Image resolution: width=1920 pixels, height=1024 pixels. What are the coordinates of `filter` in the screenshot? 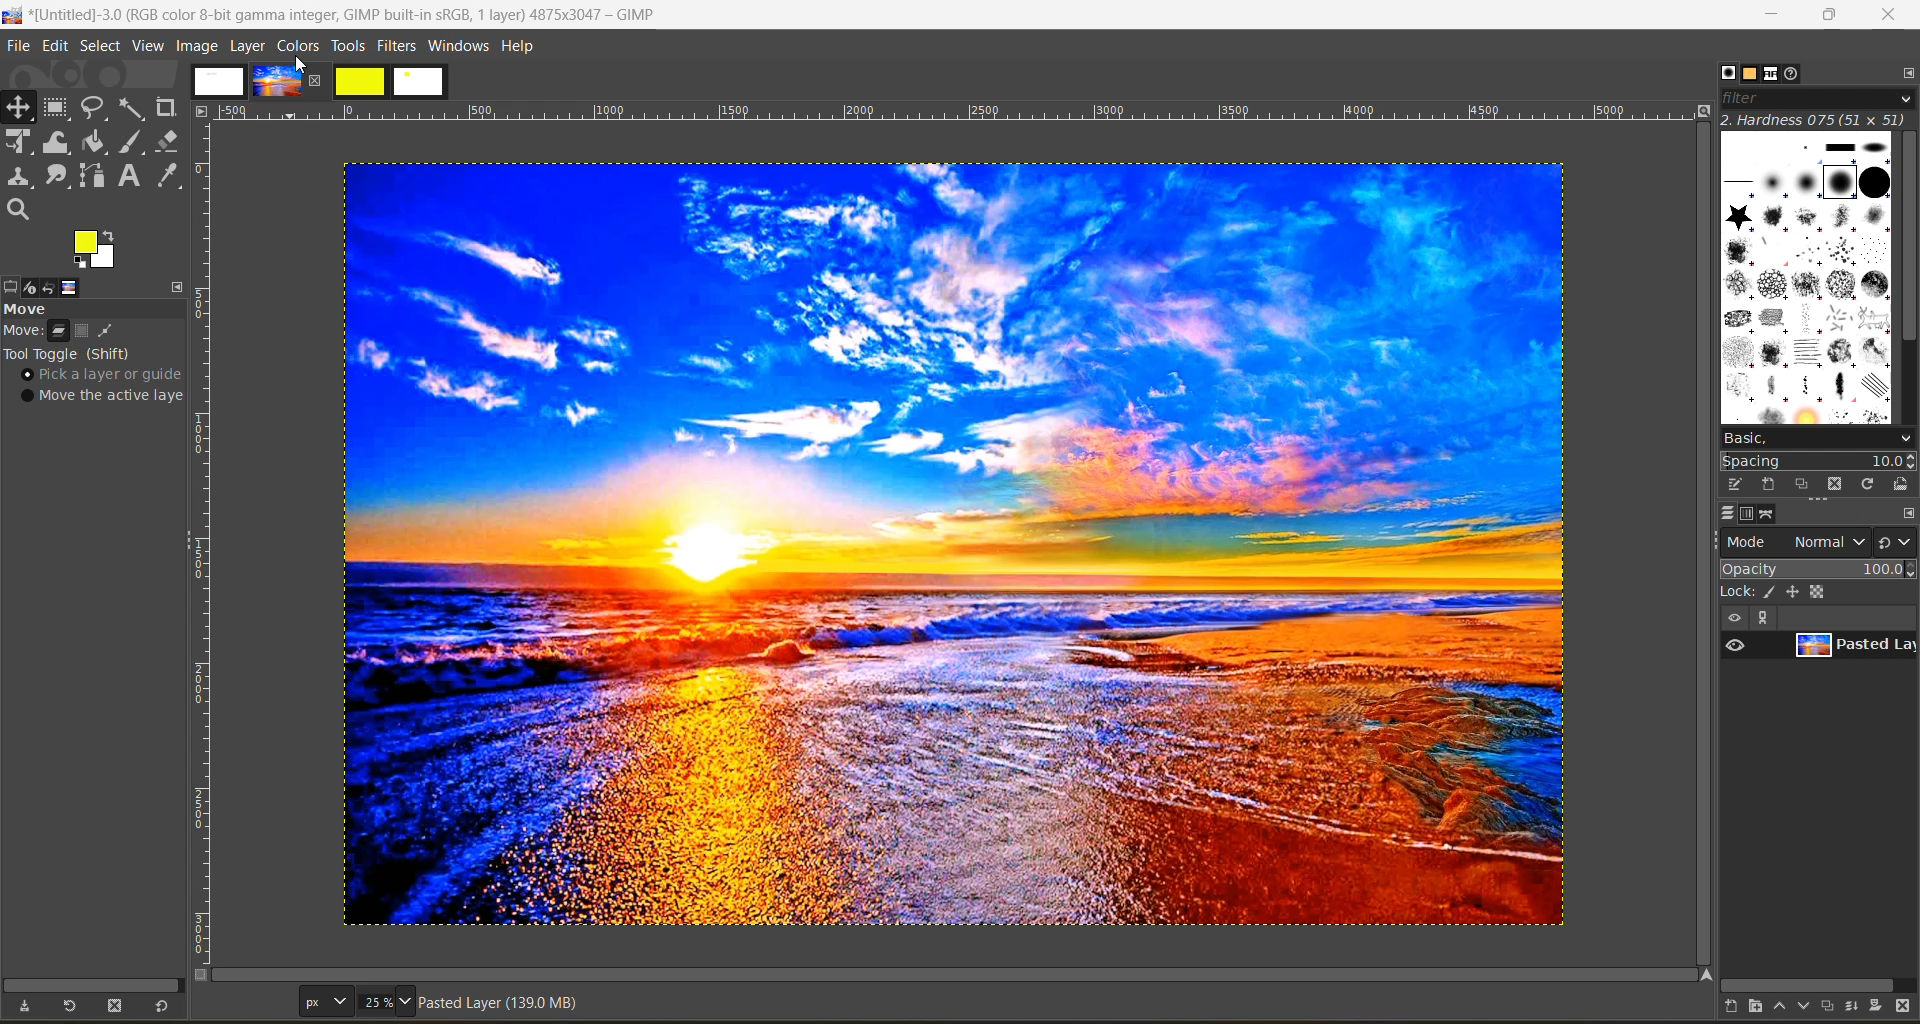 It's located at (1818, 98).